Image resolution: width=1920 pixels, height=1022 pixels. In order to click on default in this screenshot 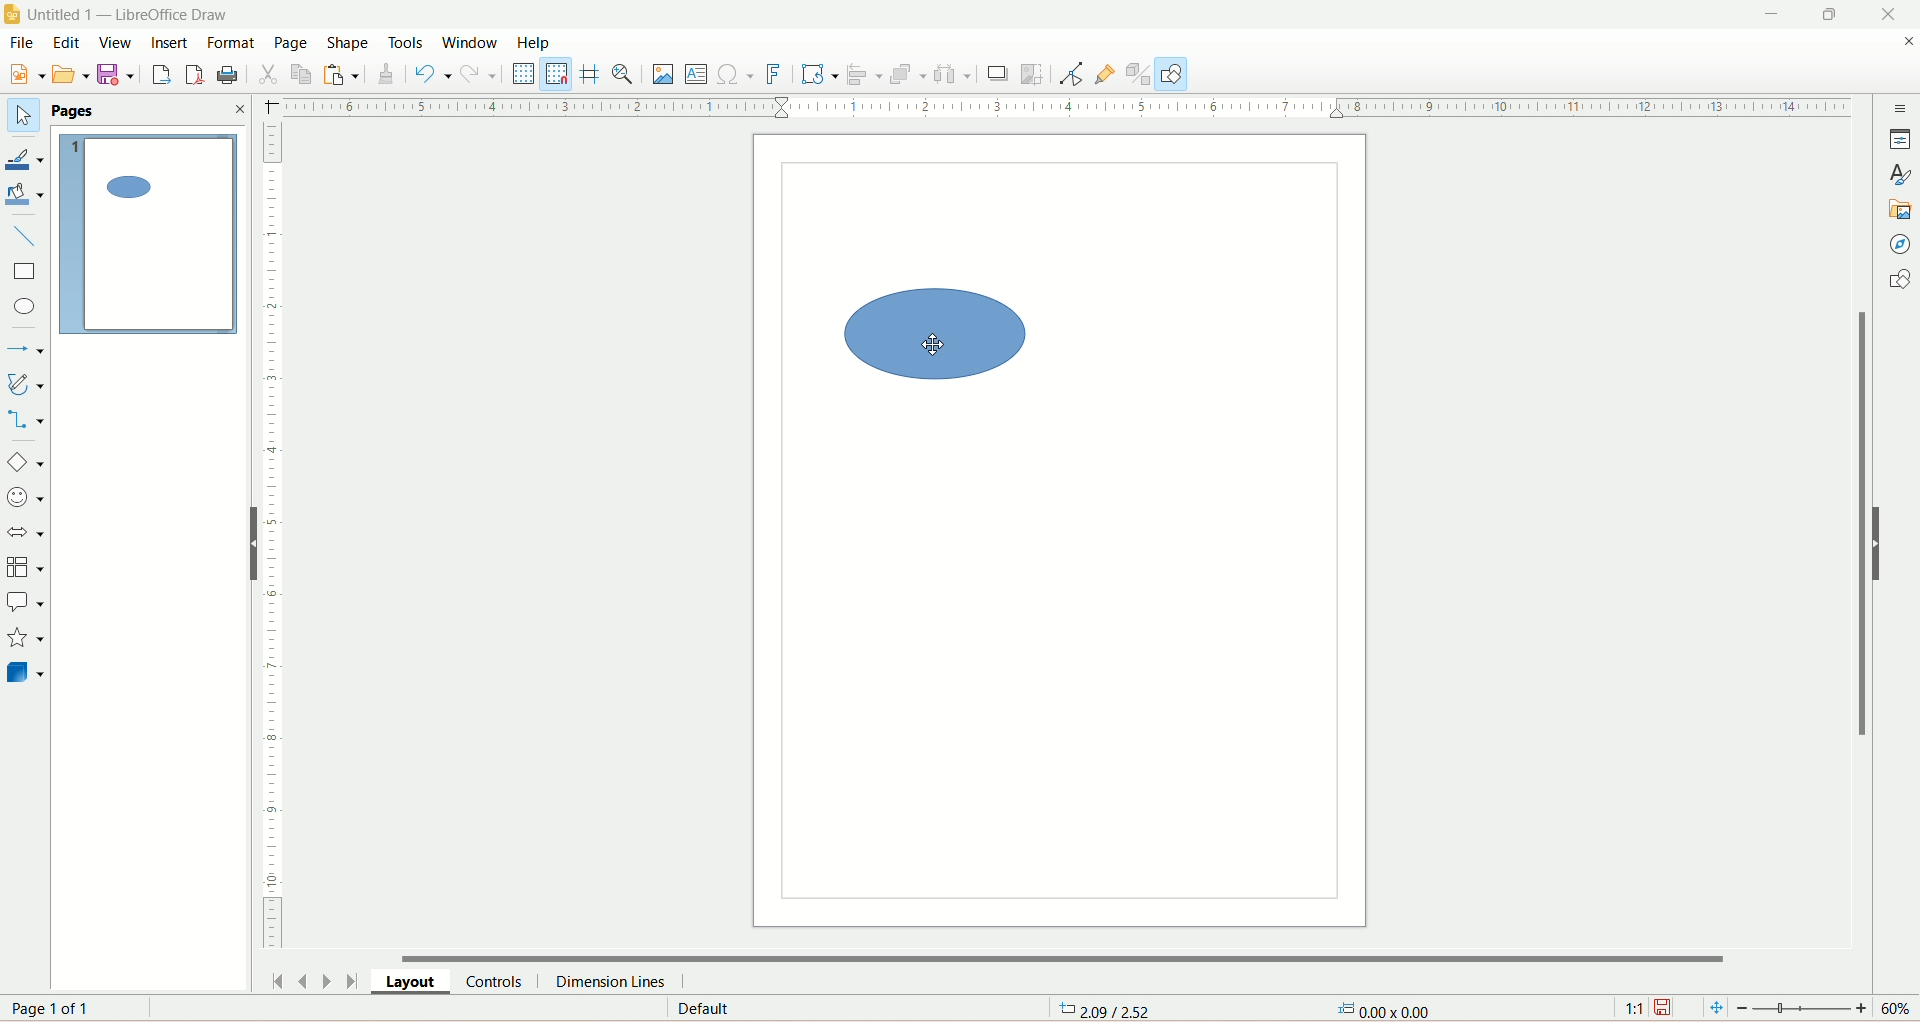, I will do `click(700, 1010)`.